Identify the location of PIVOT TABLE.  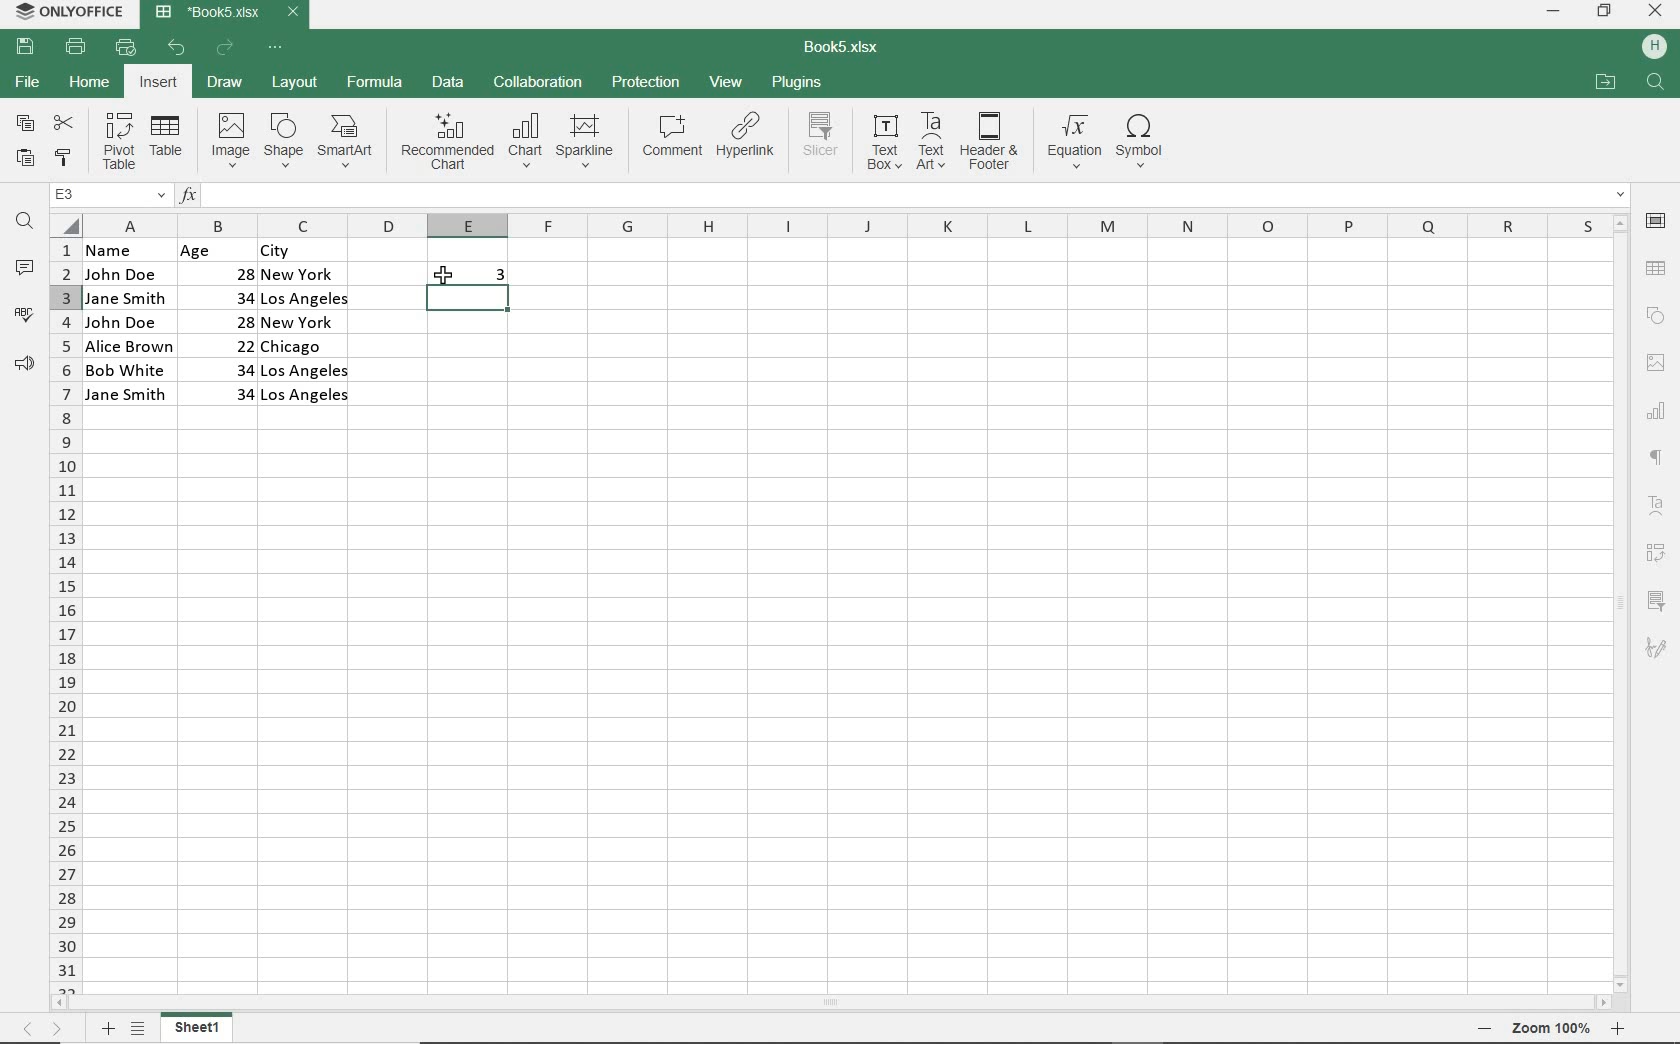
(119, 142).